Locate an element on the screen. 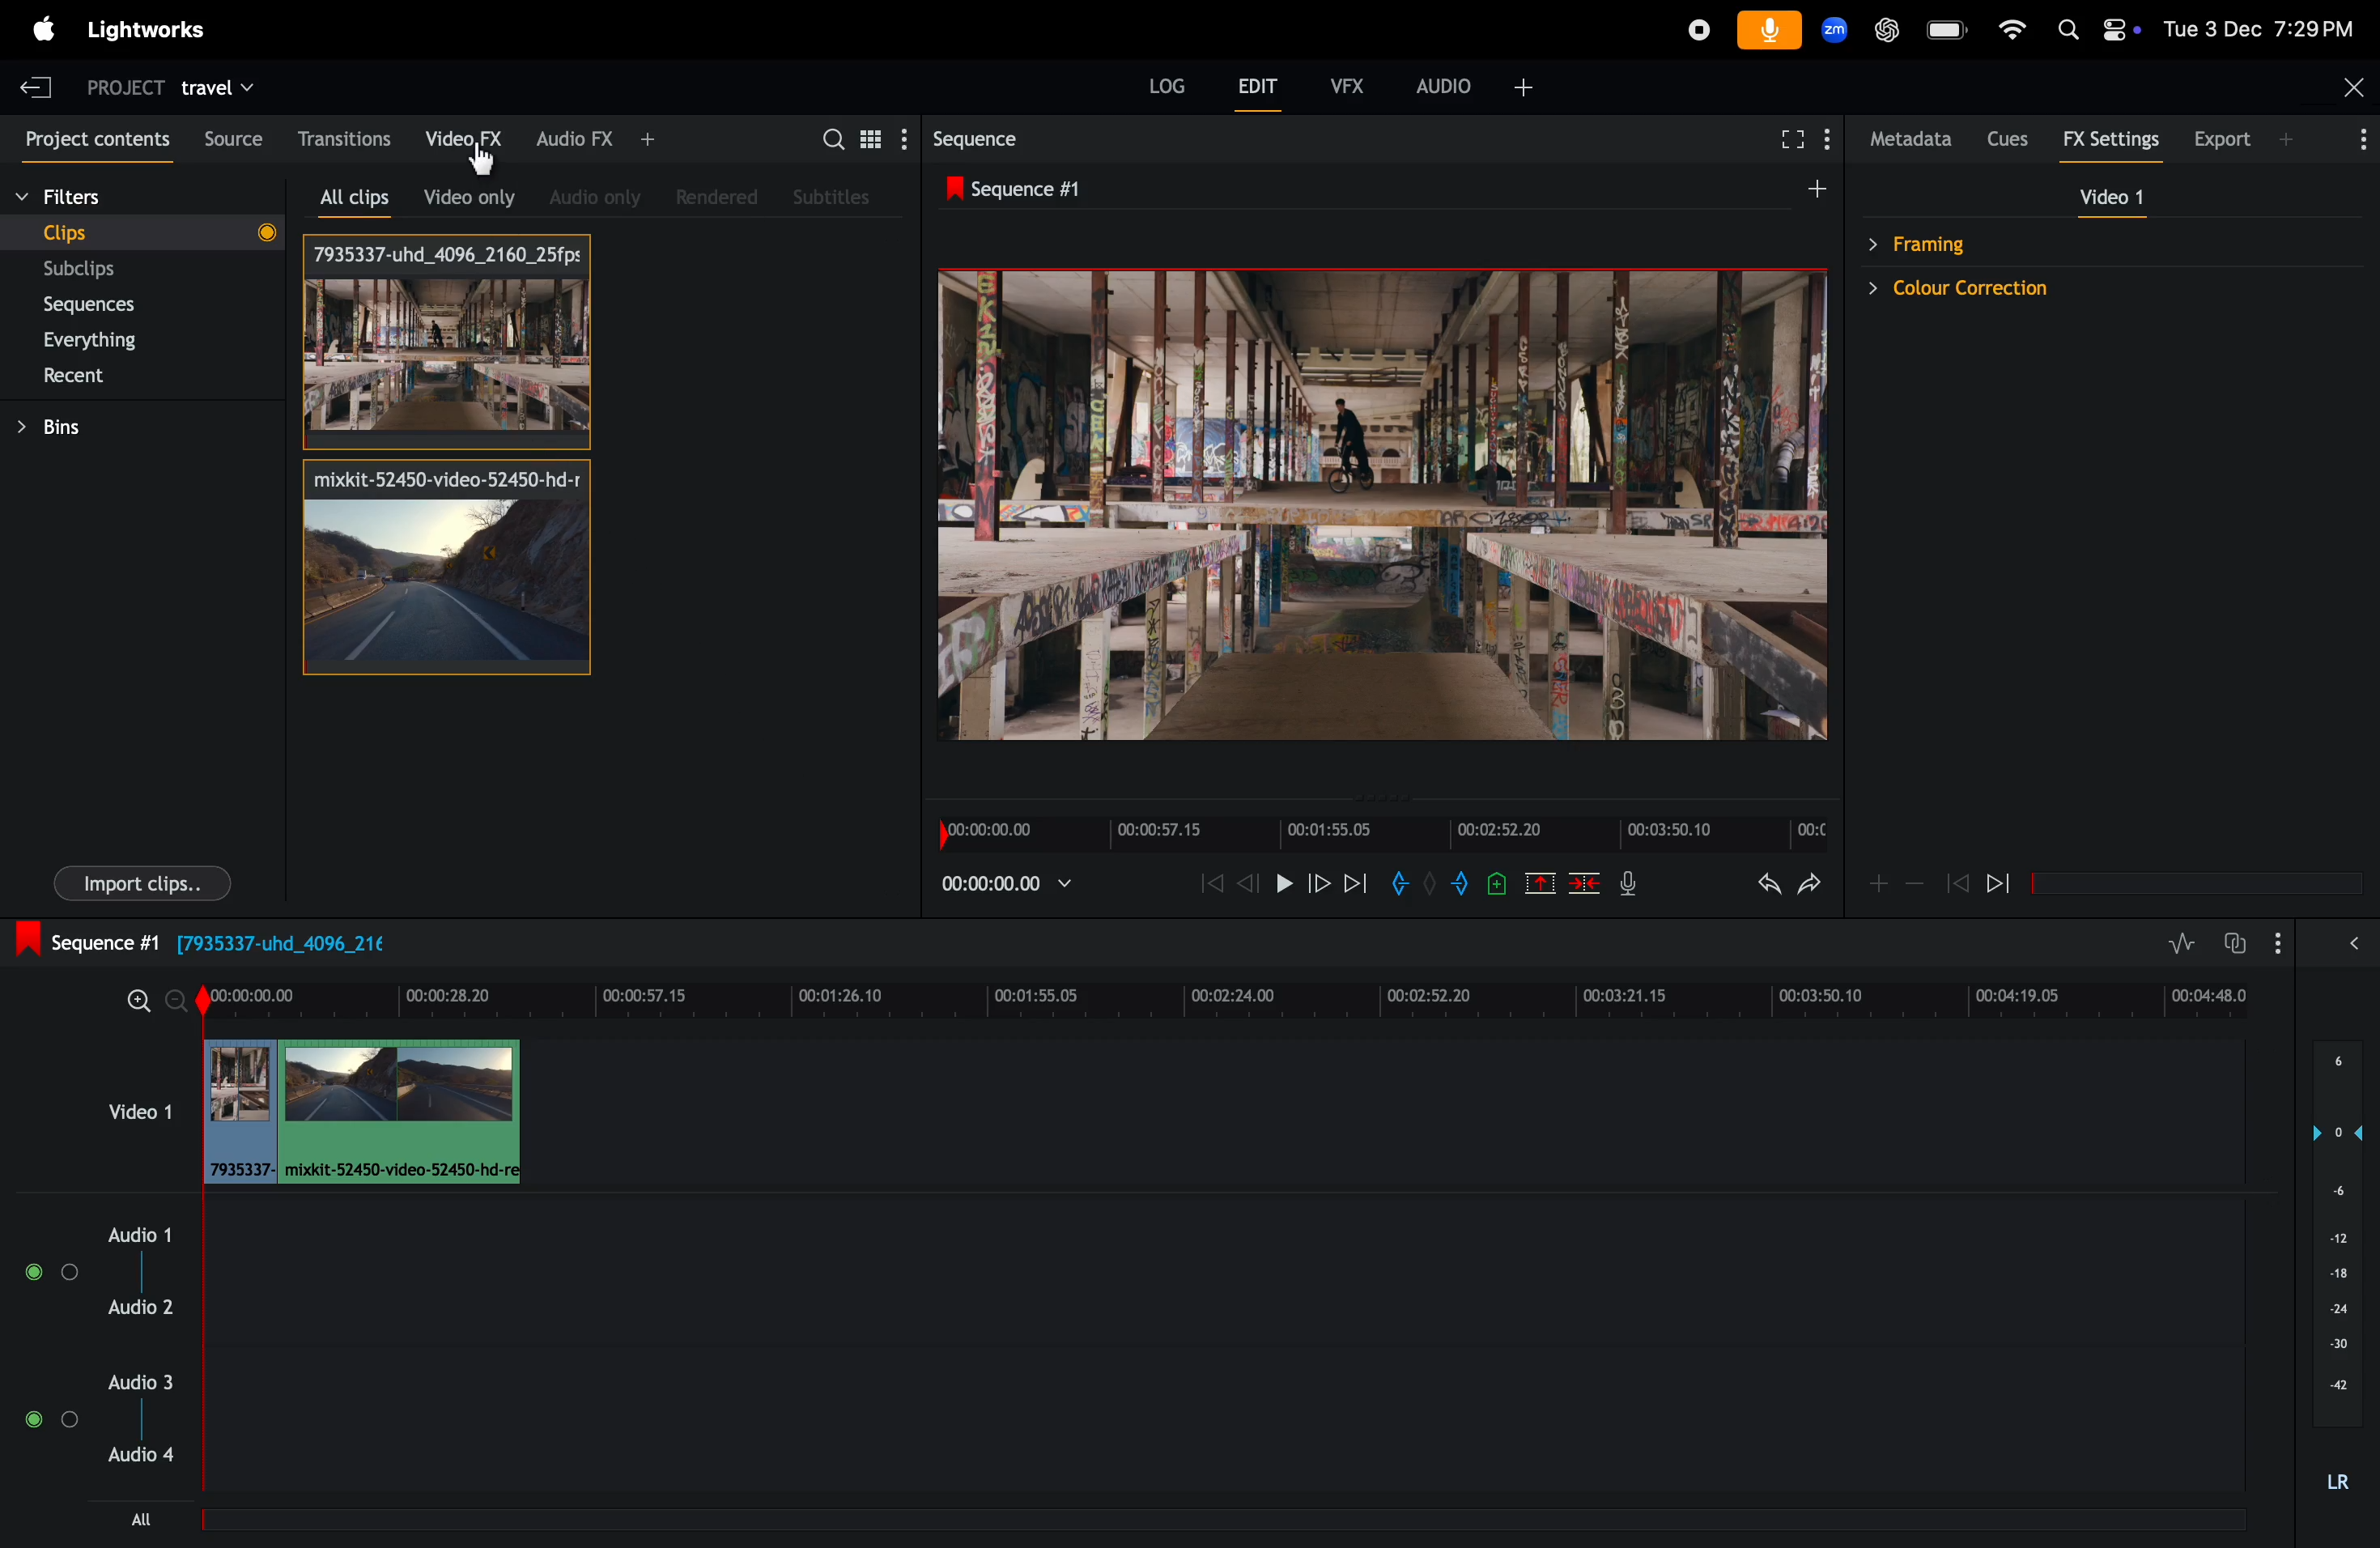 Image resolution: width=2380 pixels, height=1548 pixels. expand is located at coordinates (2349, 944).